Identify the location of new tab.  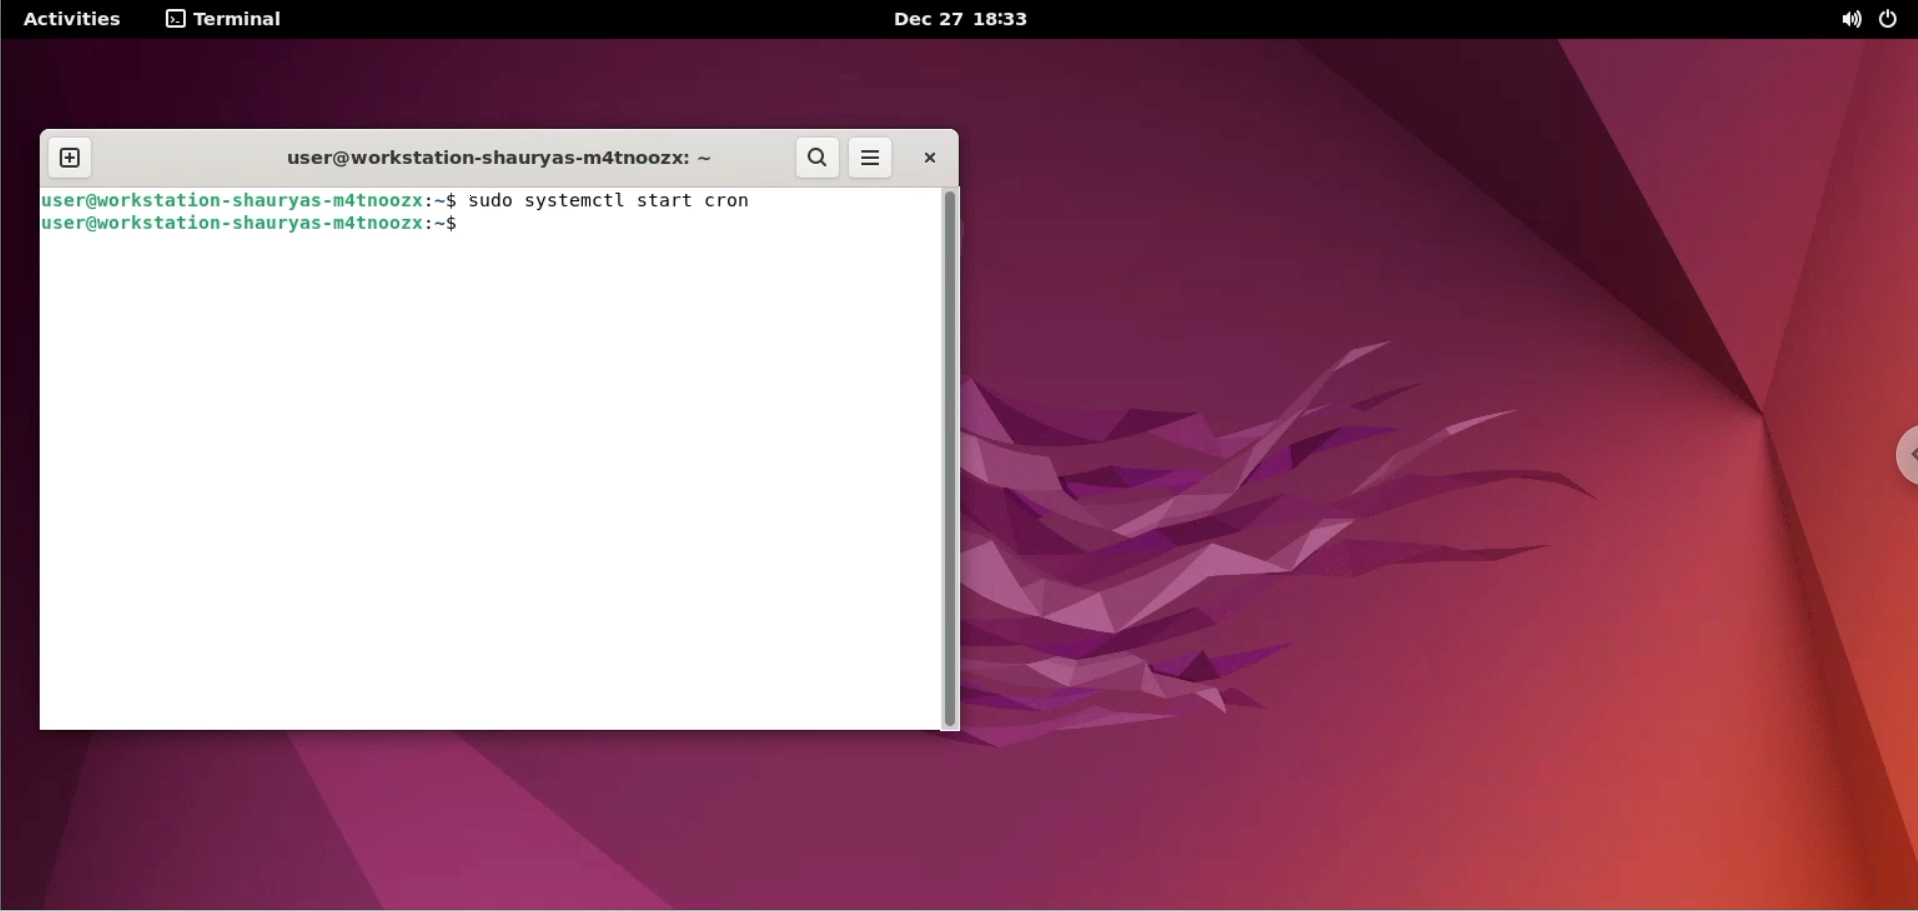
(68, 156).